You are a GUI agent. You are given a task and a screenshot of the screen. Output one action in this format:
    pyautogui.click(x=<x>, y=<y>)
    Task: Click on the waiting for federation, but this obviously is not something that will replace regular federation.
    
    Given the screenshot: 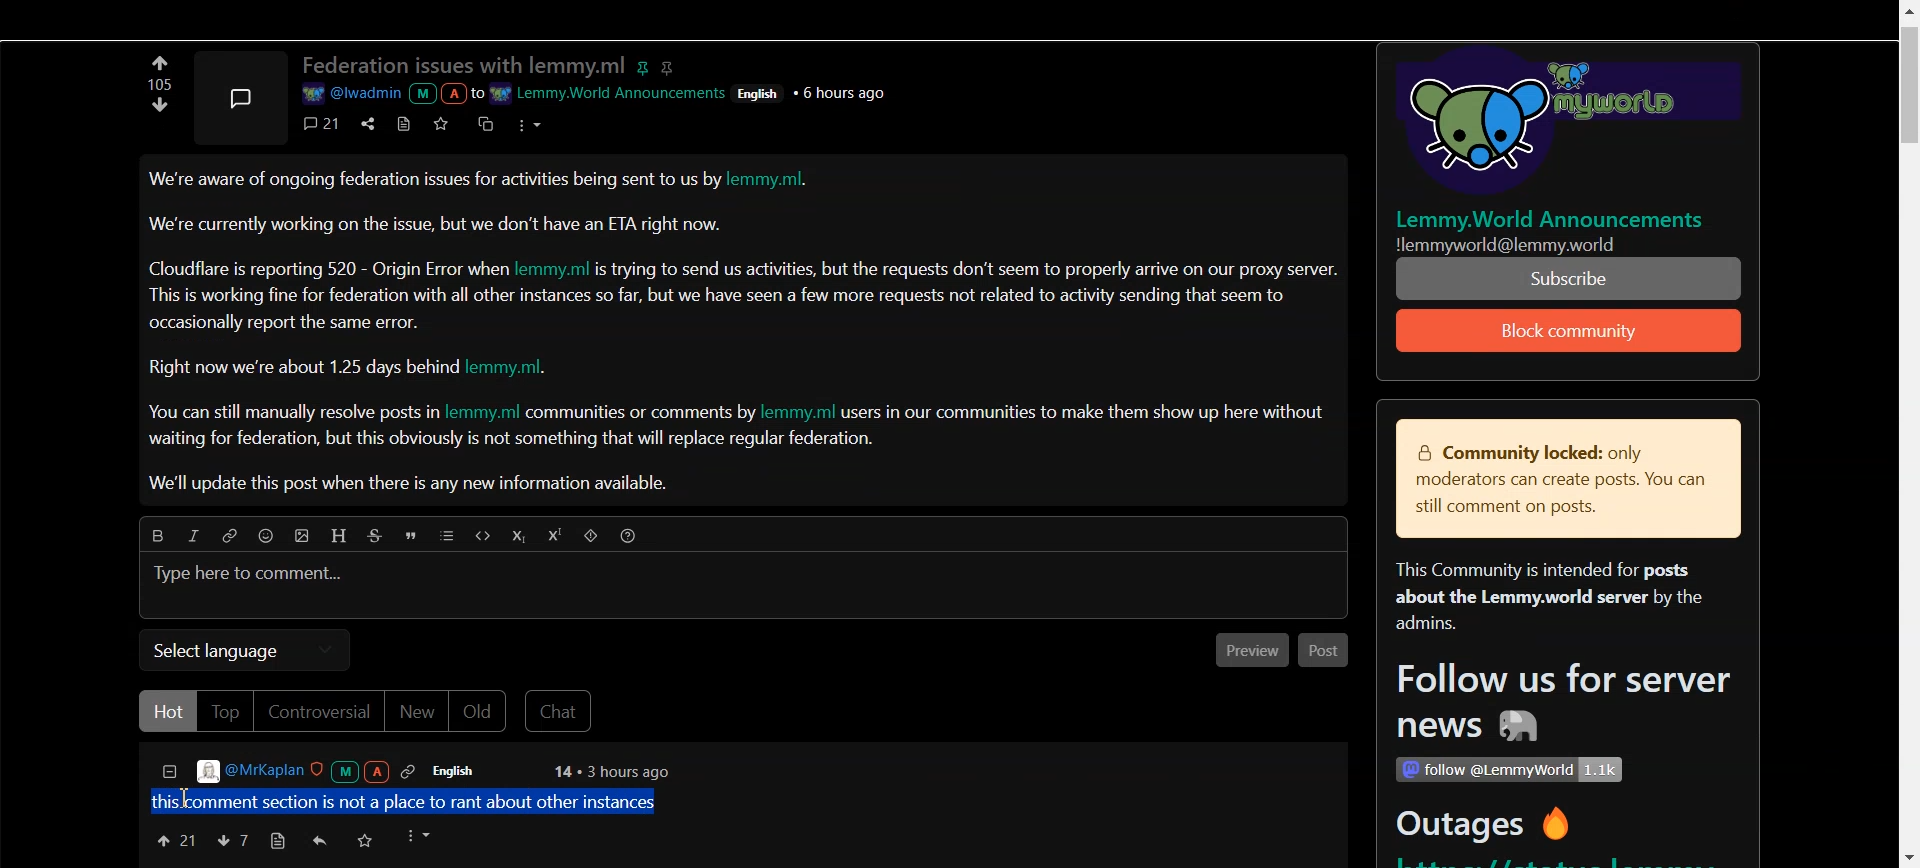 What is the action you would take?
    pyautogui.click(x=514, y=441)
    